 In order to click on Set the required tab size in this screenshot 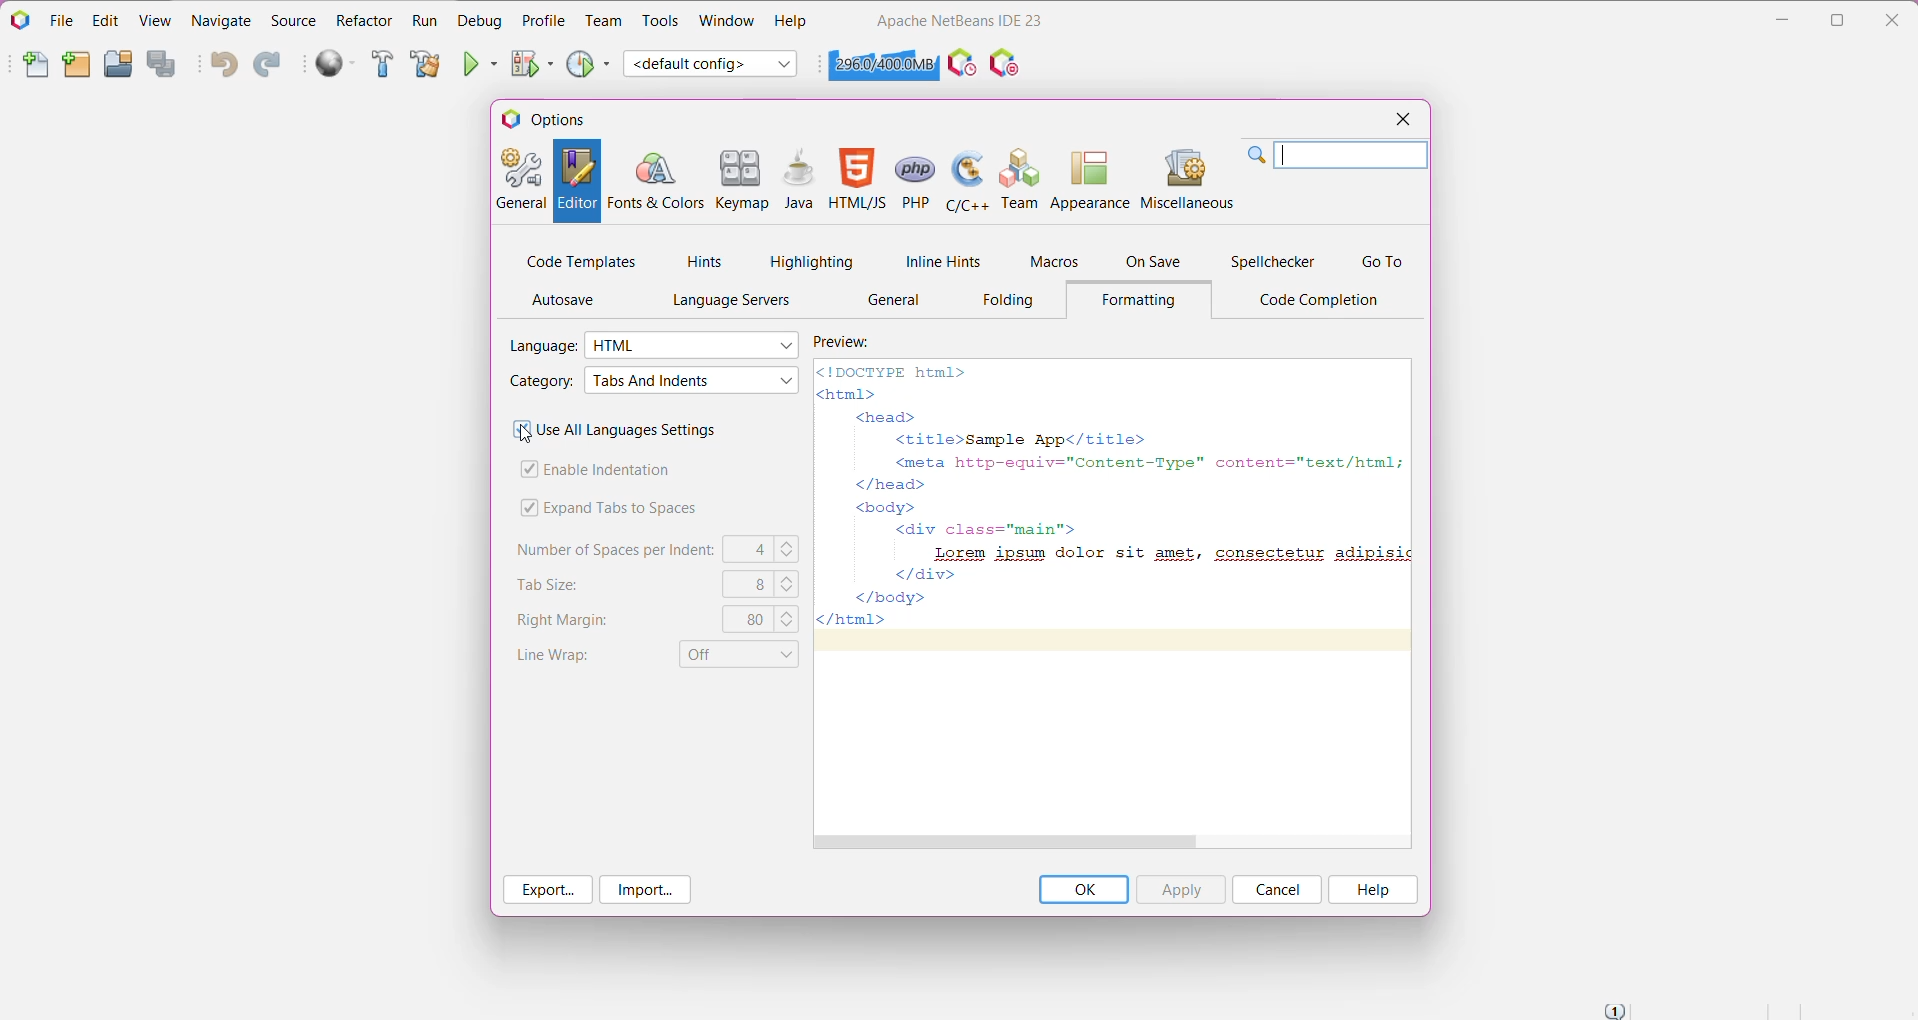, I will do `click(794, 583)`.